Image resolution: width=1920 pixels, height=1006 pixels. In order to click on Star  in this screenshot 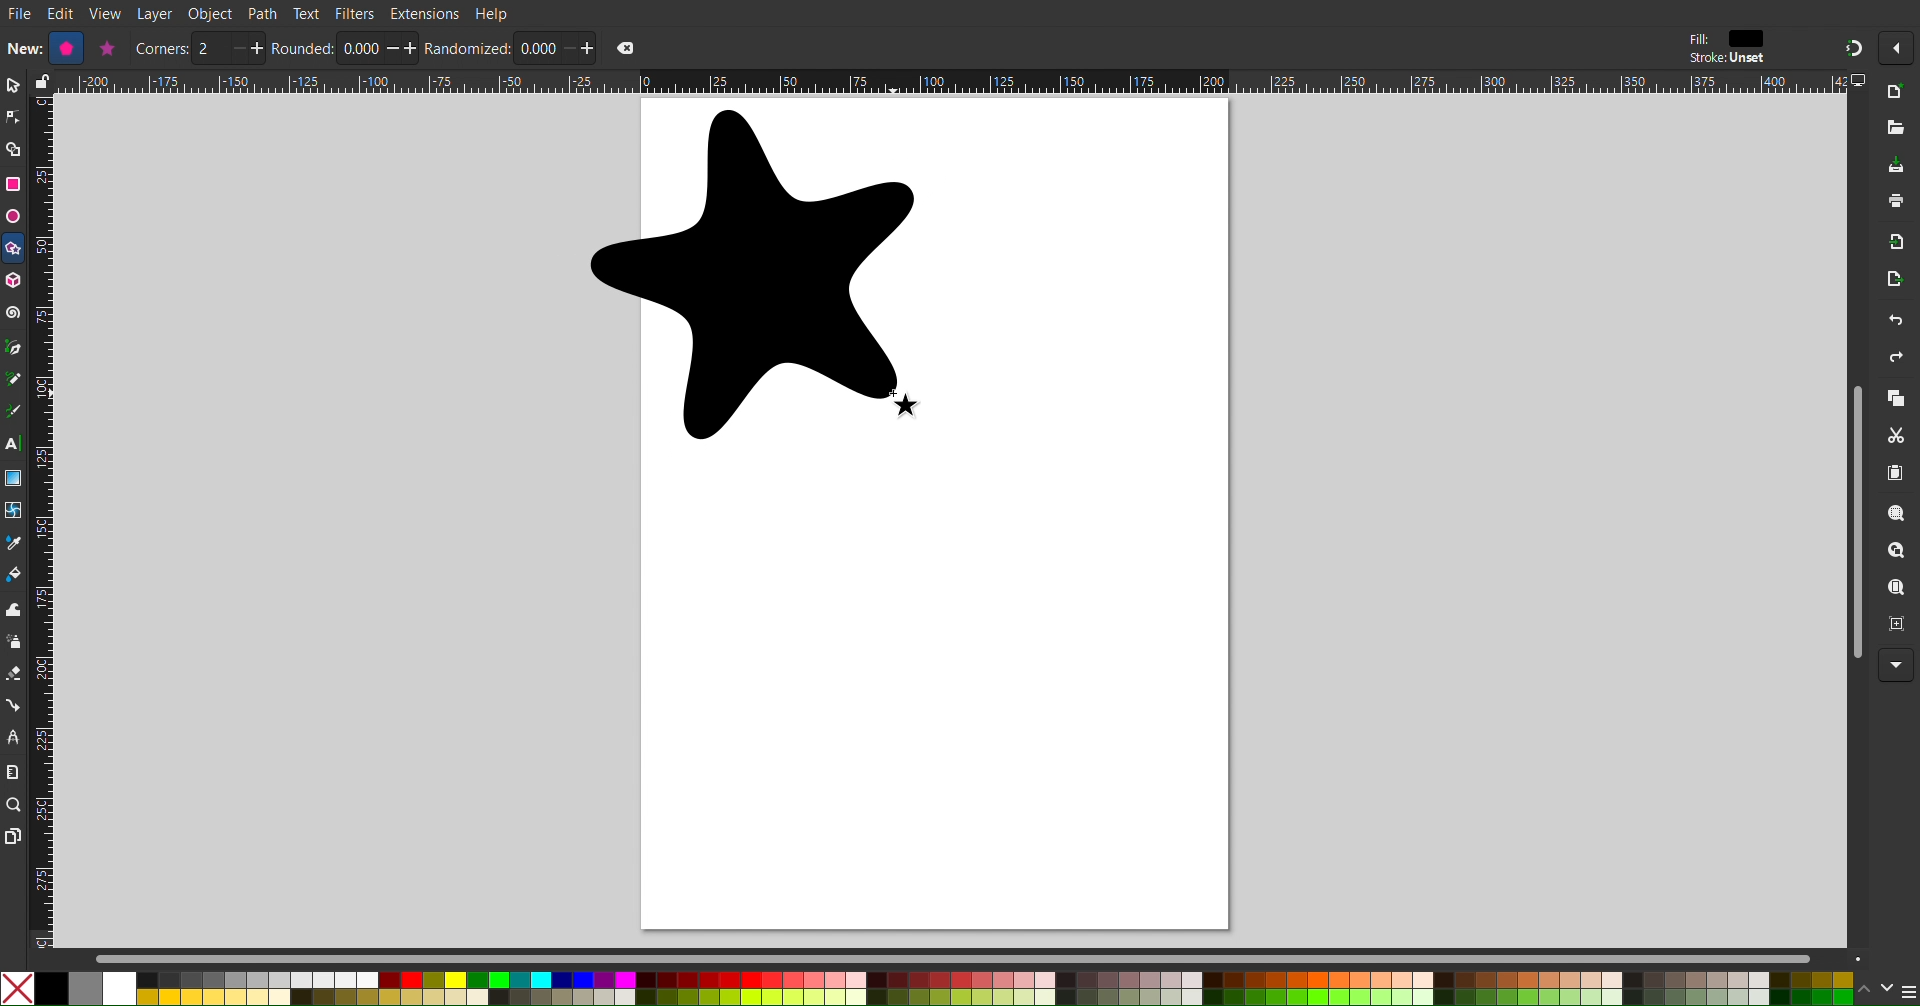, I will do `click(754, 276)`.